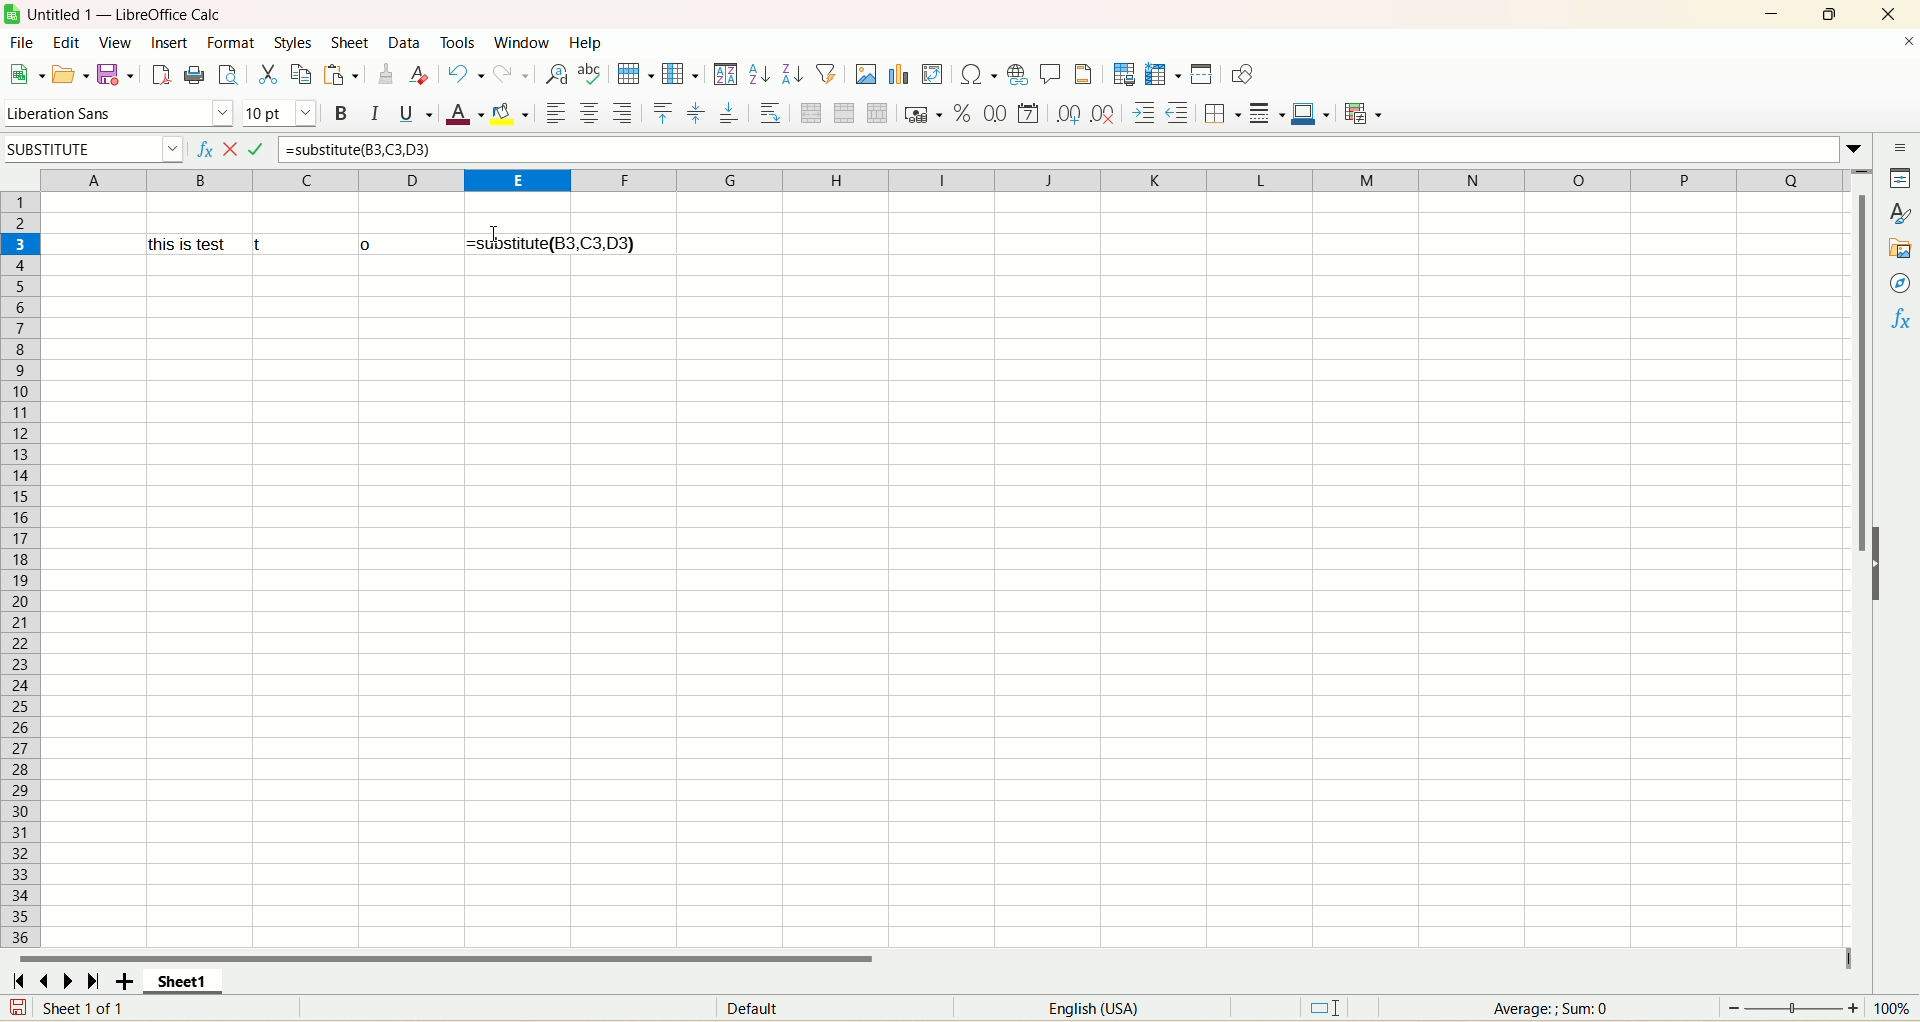 This screenshot has width=1920, height=1022. I want to click on spelling, so click(591, 73).